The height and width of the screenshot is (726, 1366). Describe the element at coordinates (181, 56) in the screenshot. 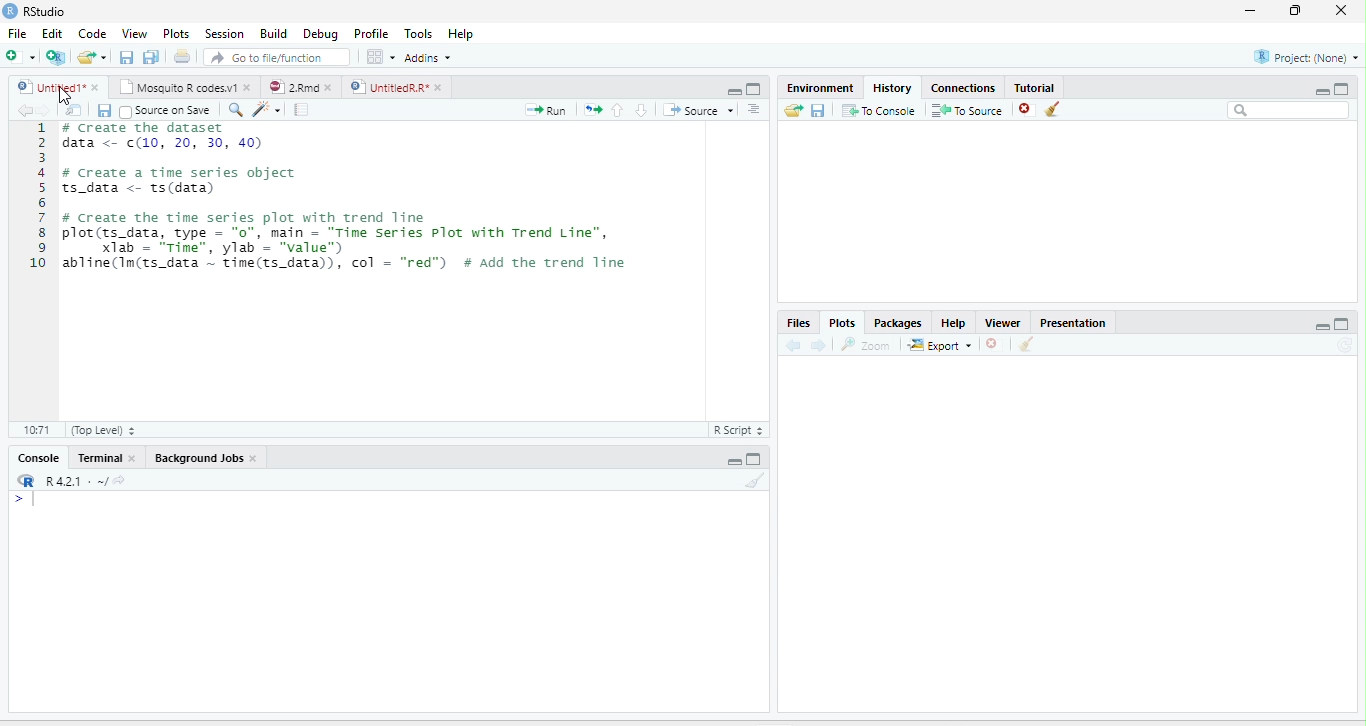

I see `Print the current file` at that location.